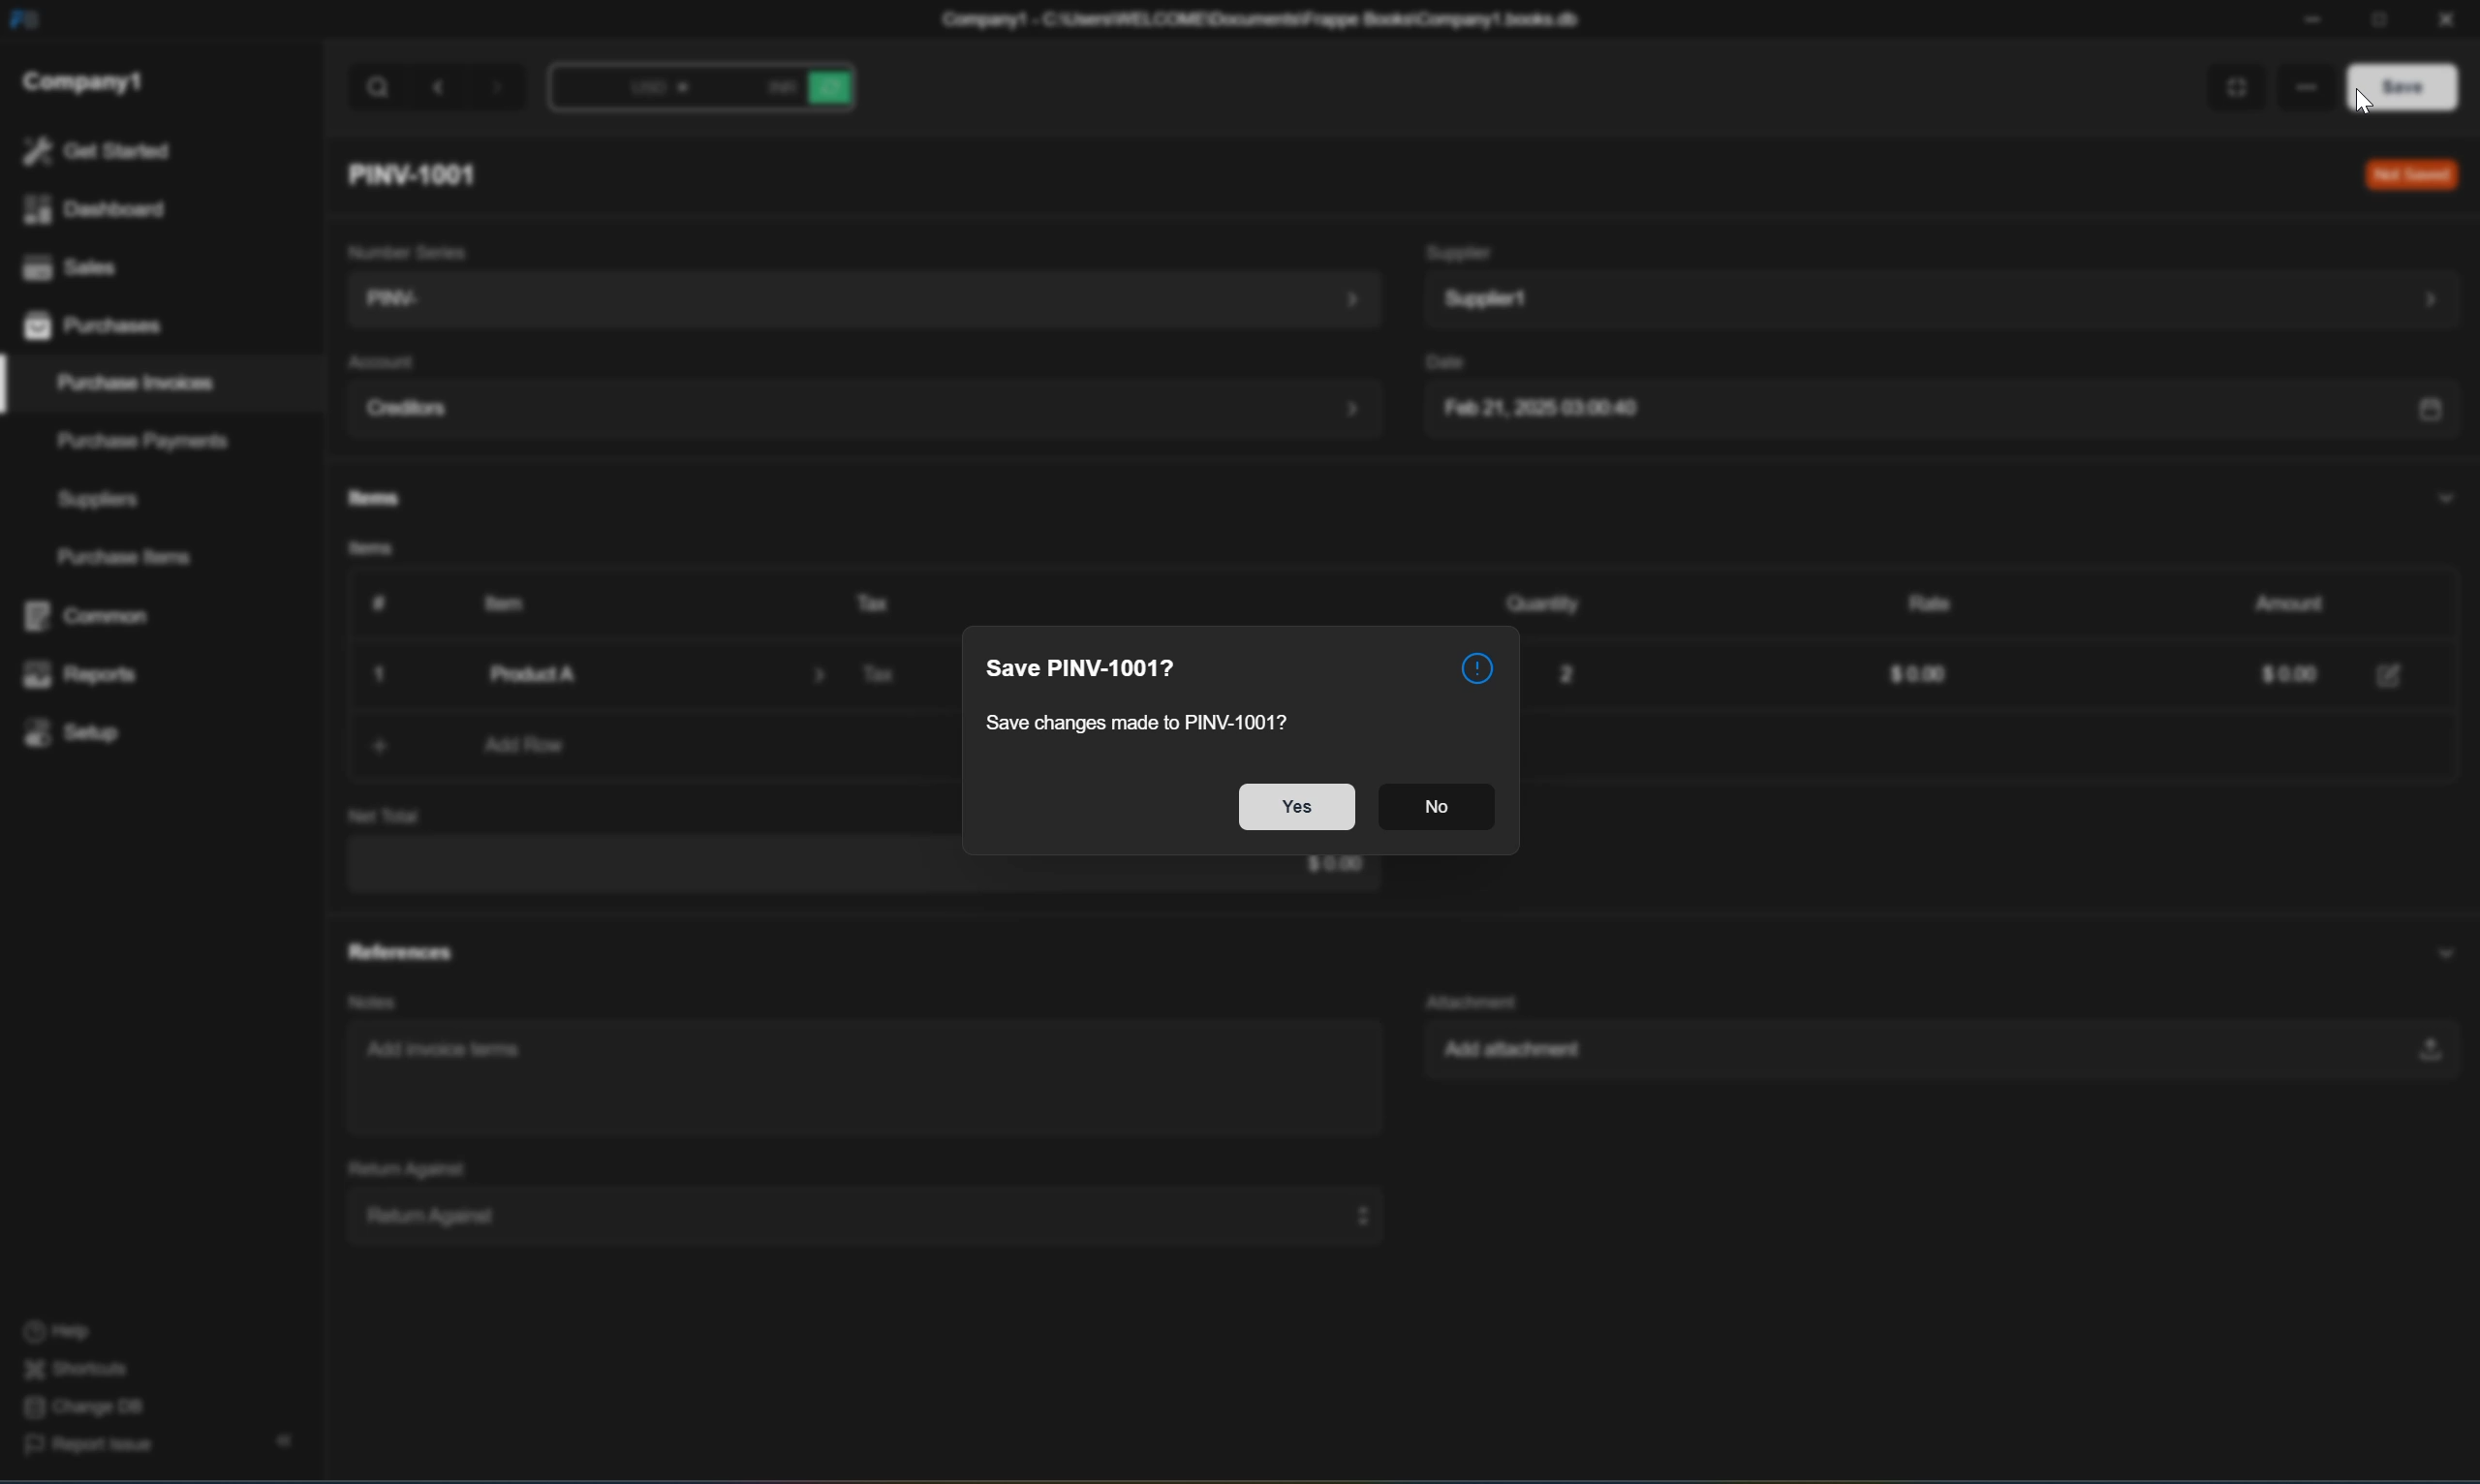 This screenshot has height=1484, width=2480. What do you see at coordinates (138, 383) in the screenshot?
I see `purchase invoices` at bounding box center [138, 383].